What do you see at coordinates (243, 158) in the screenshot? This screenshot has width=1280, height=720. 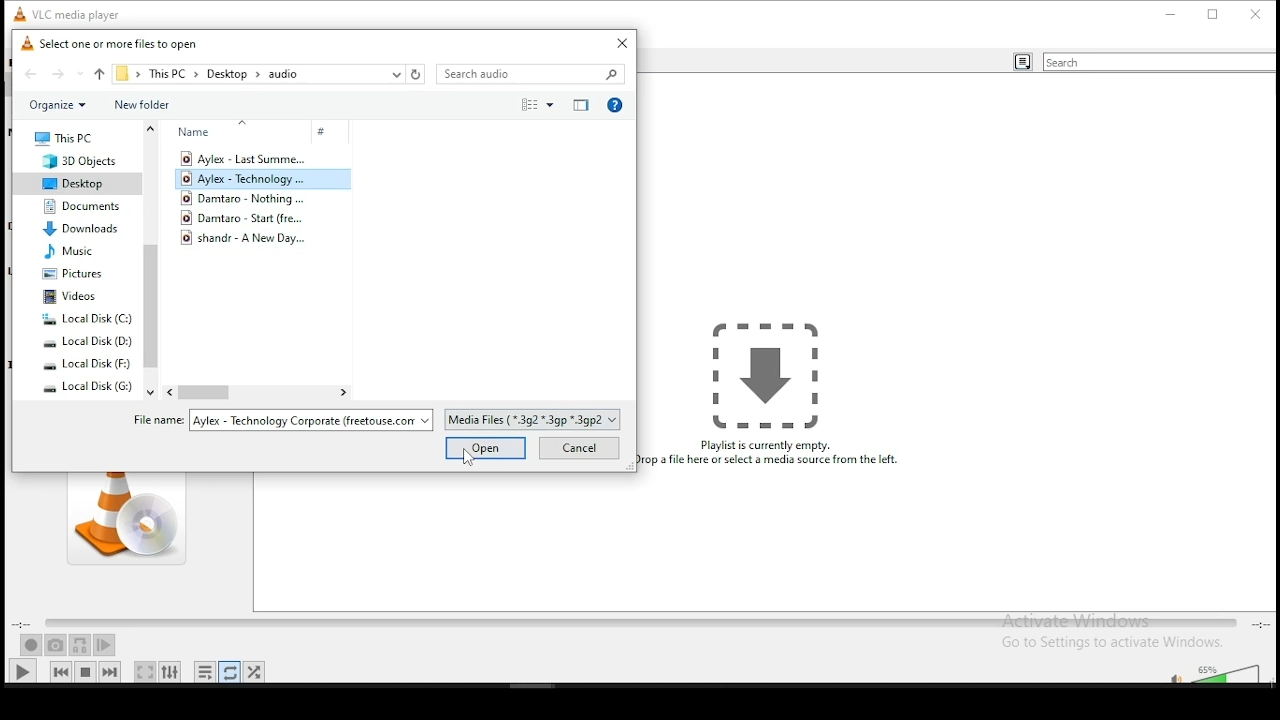 I see `Aylex- Last Summer` at bounding box center [243, 158].